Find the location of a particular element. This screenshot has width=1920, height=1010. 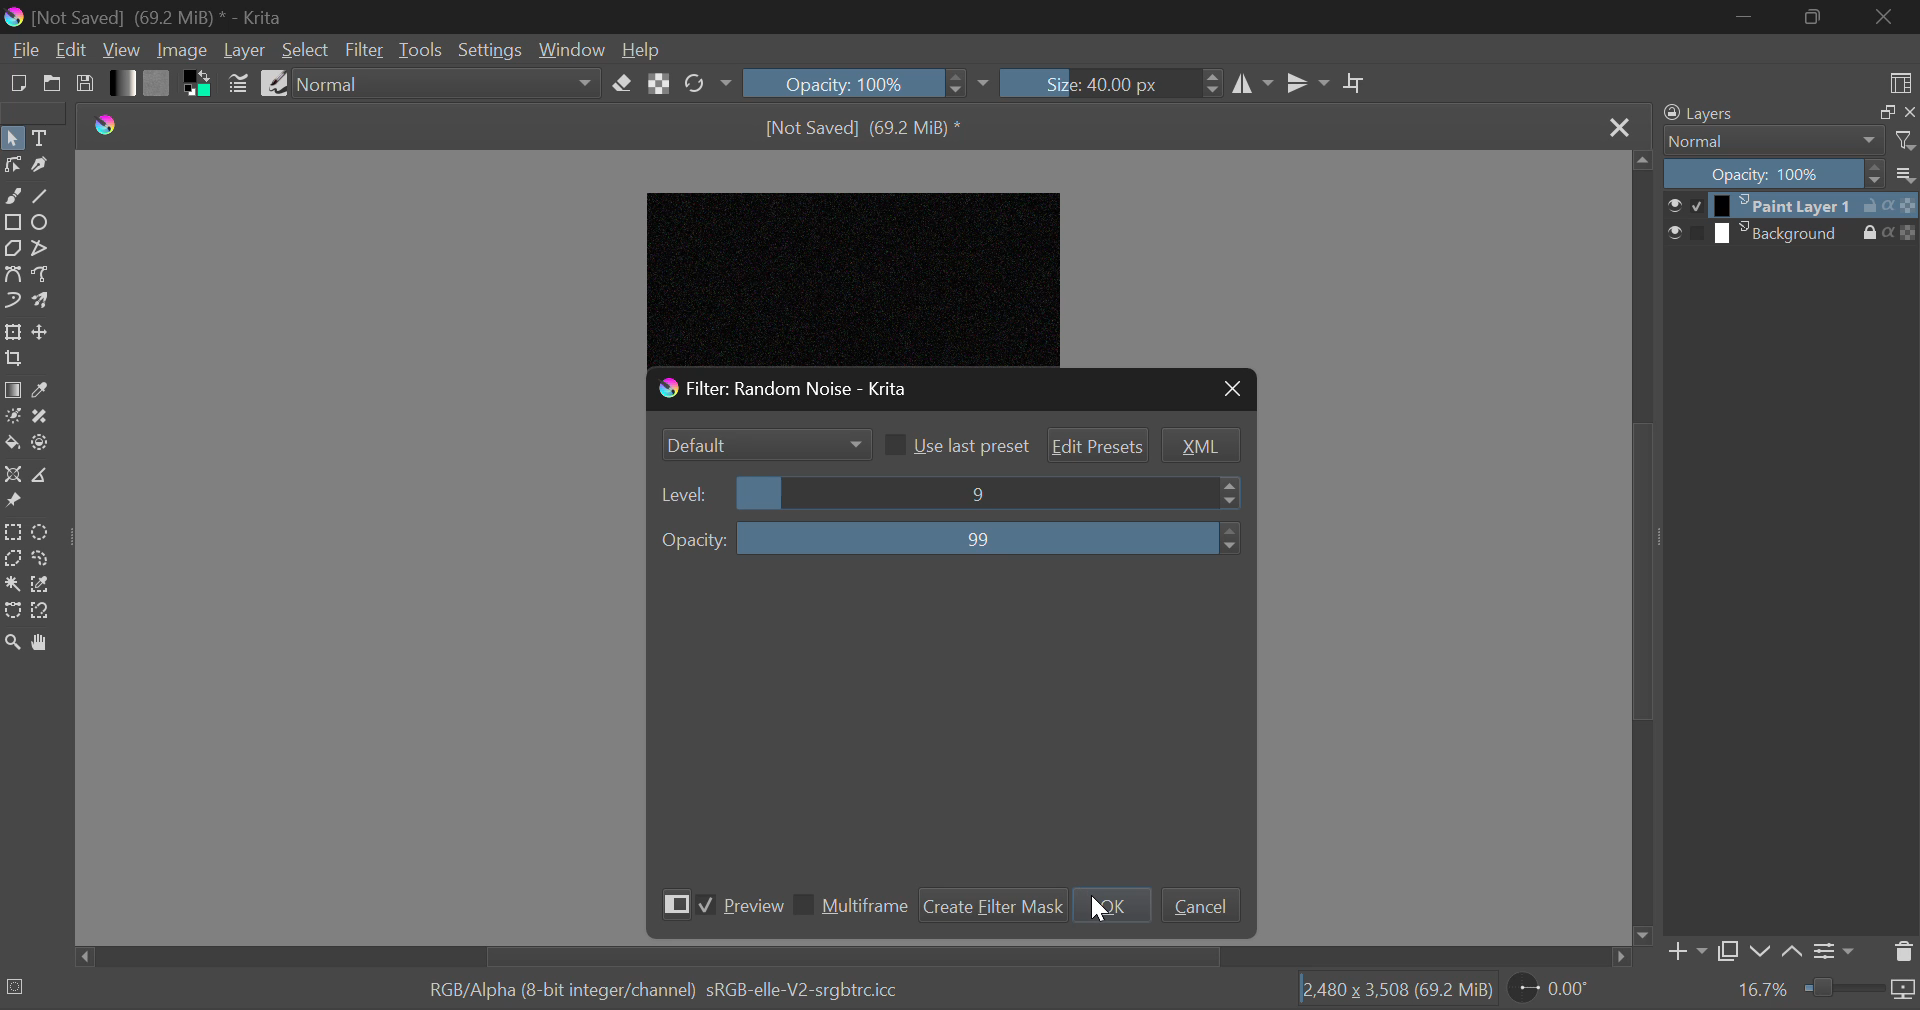

progress wheel is located at coordinates (17, 990).